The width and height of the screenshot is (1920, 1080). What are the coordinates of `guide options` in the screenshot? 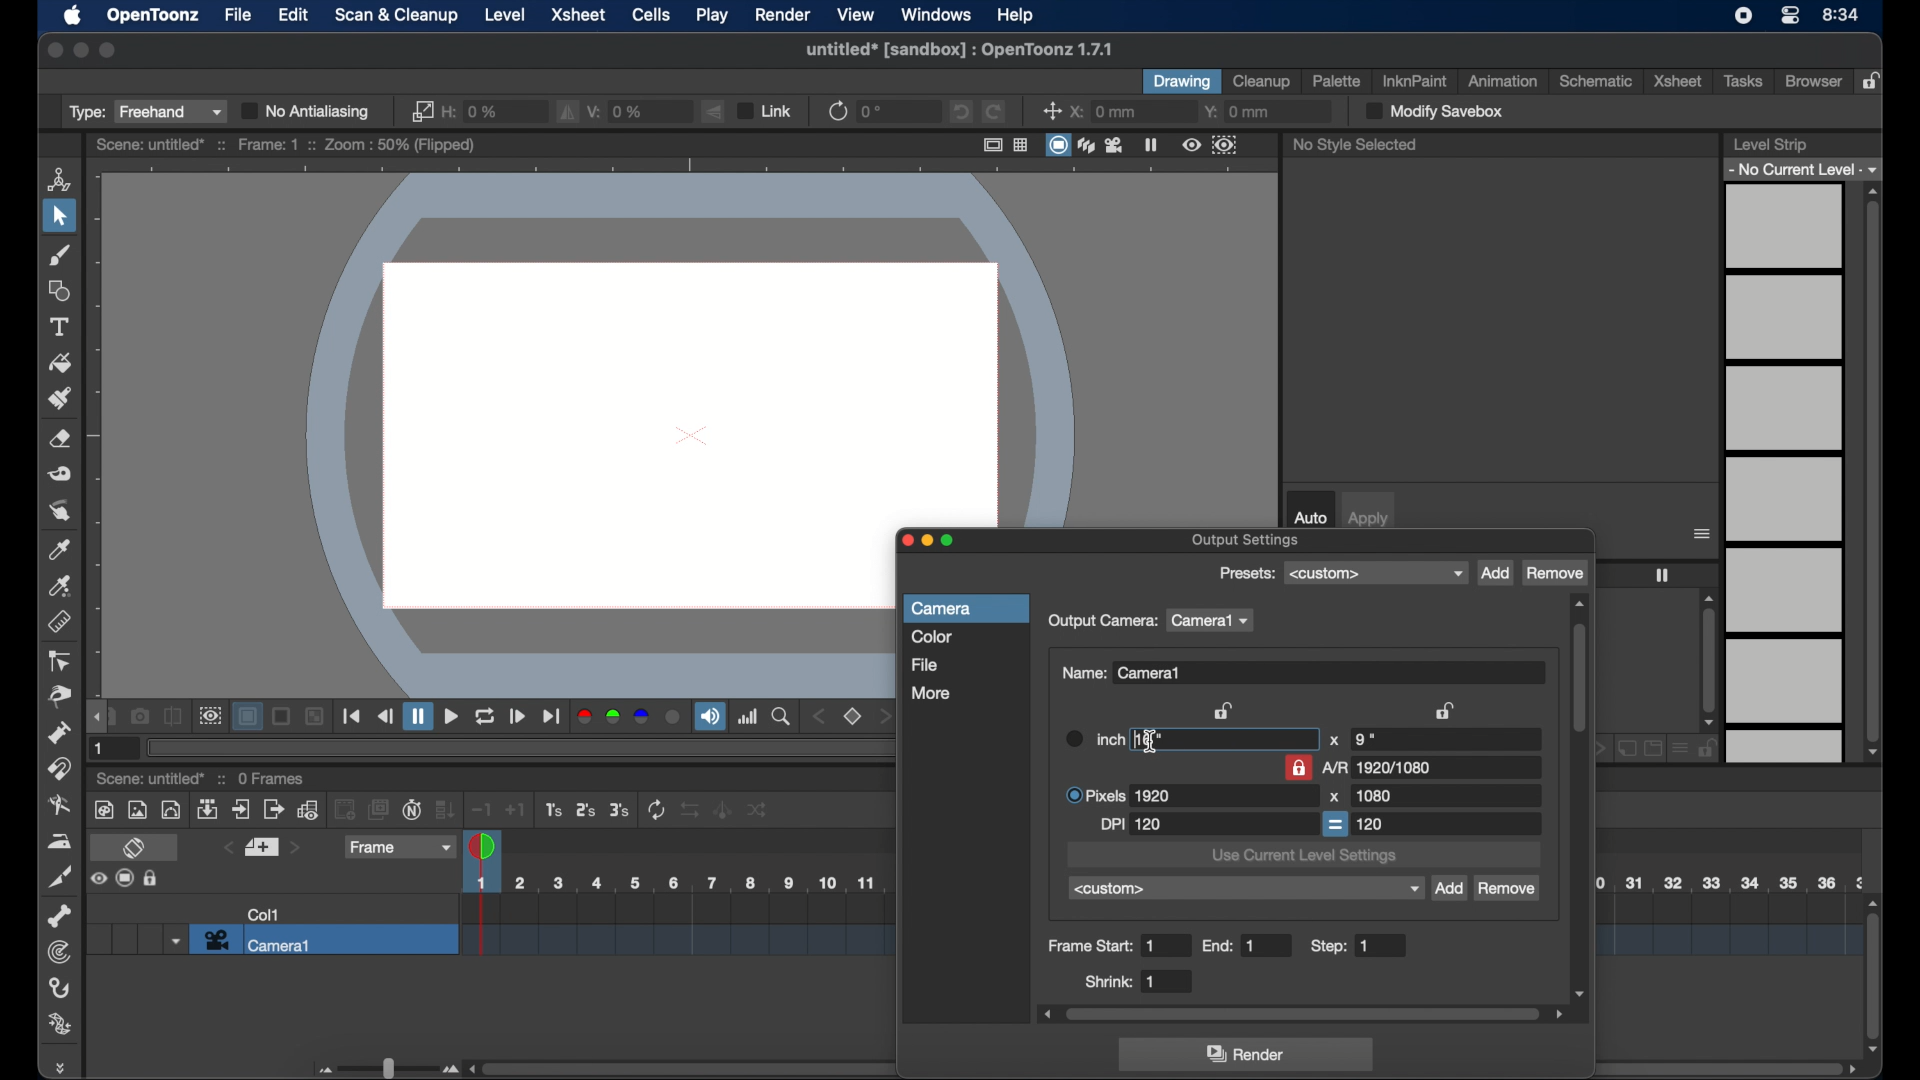 It's located at (1007, 144).